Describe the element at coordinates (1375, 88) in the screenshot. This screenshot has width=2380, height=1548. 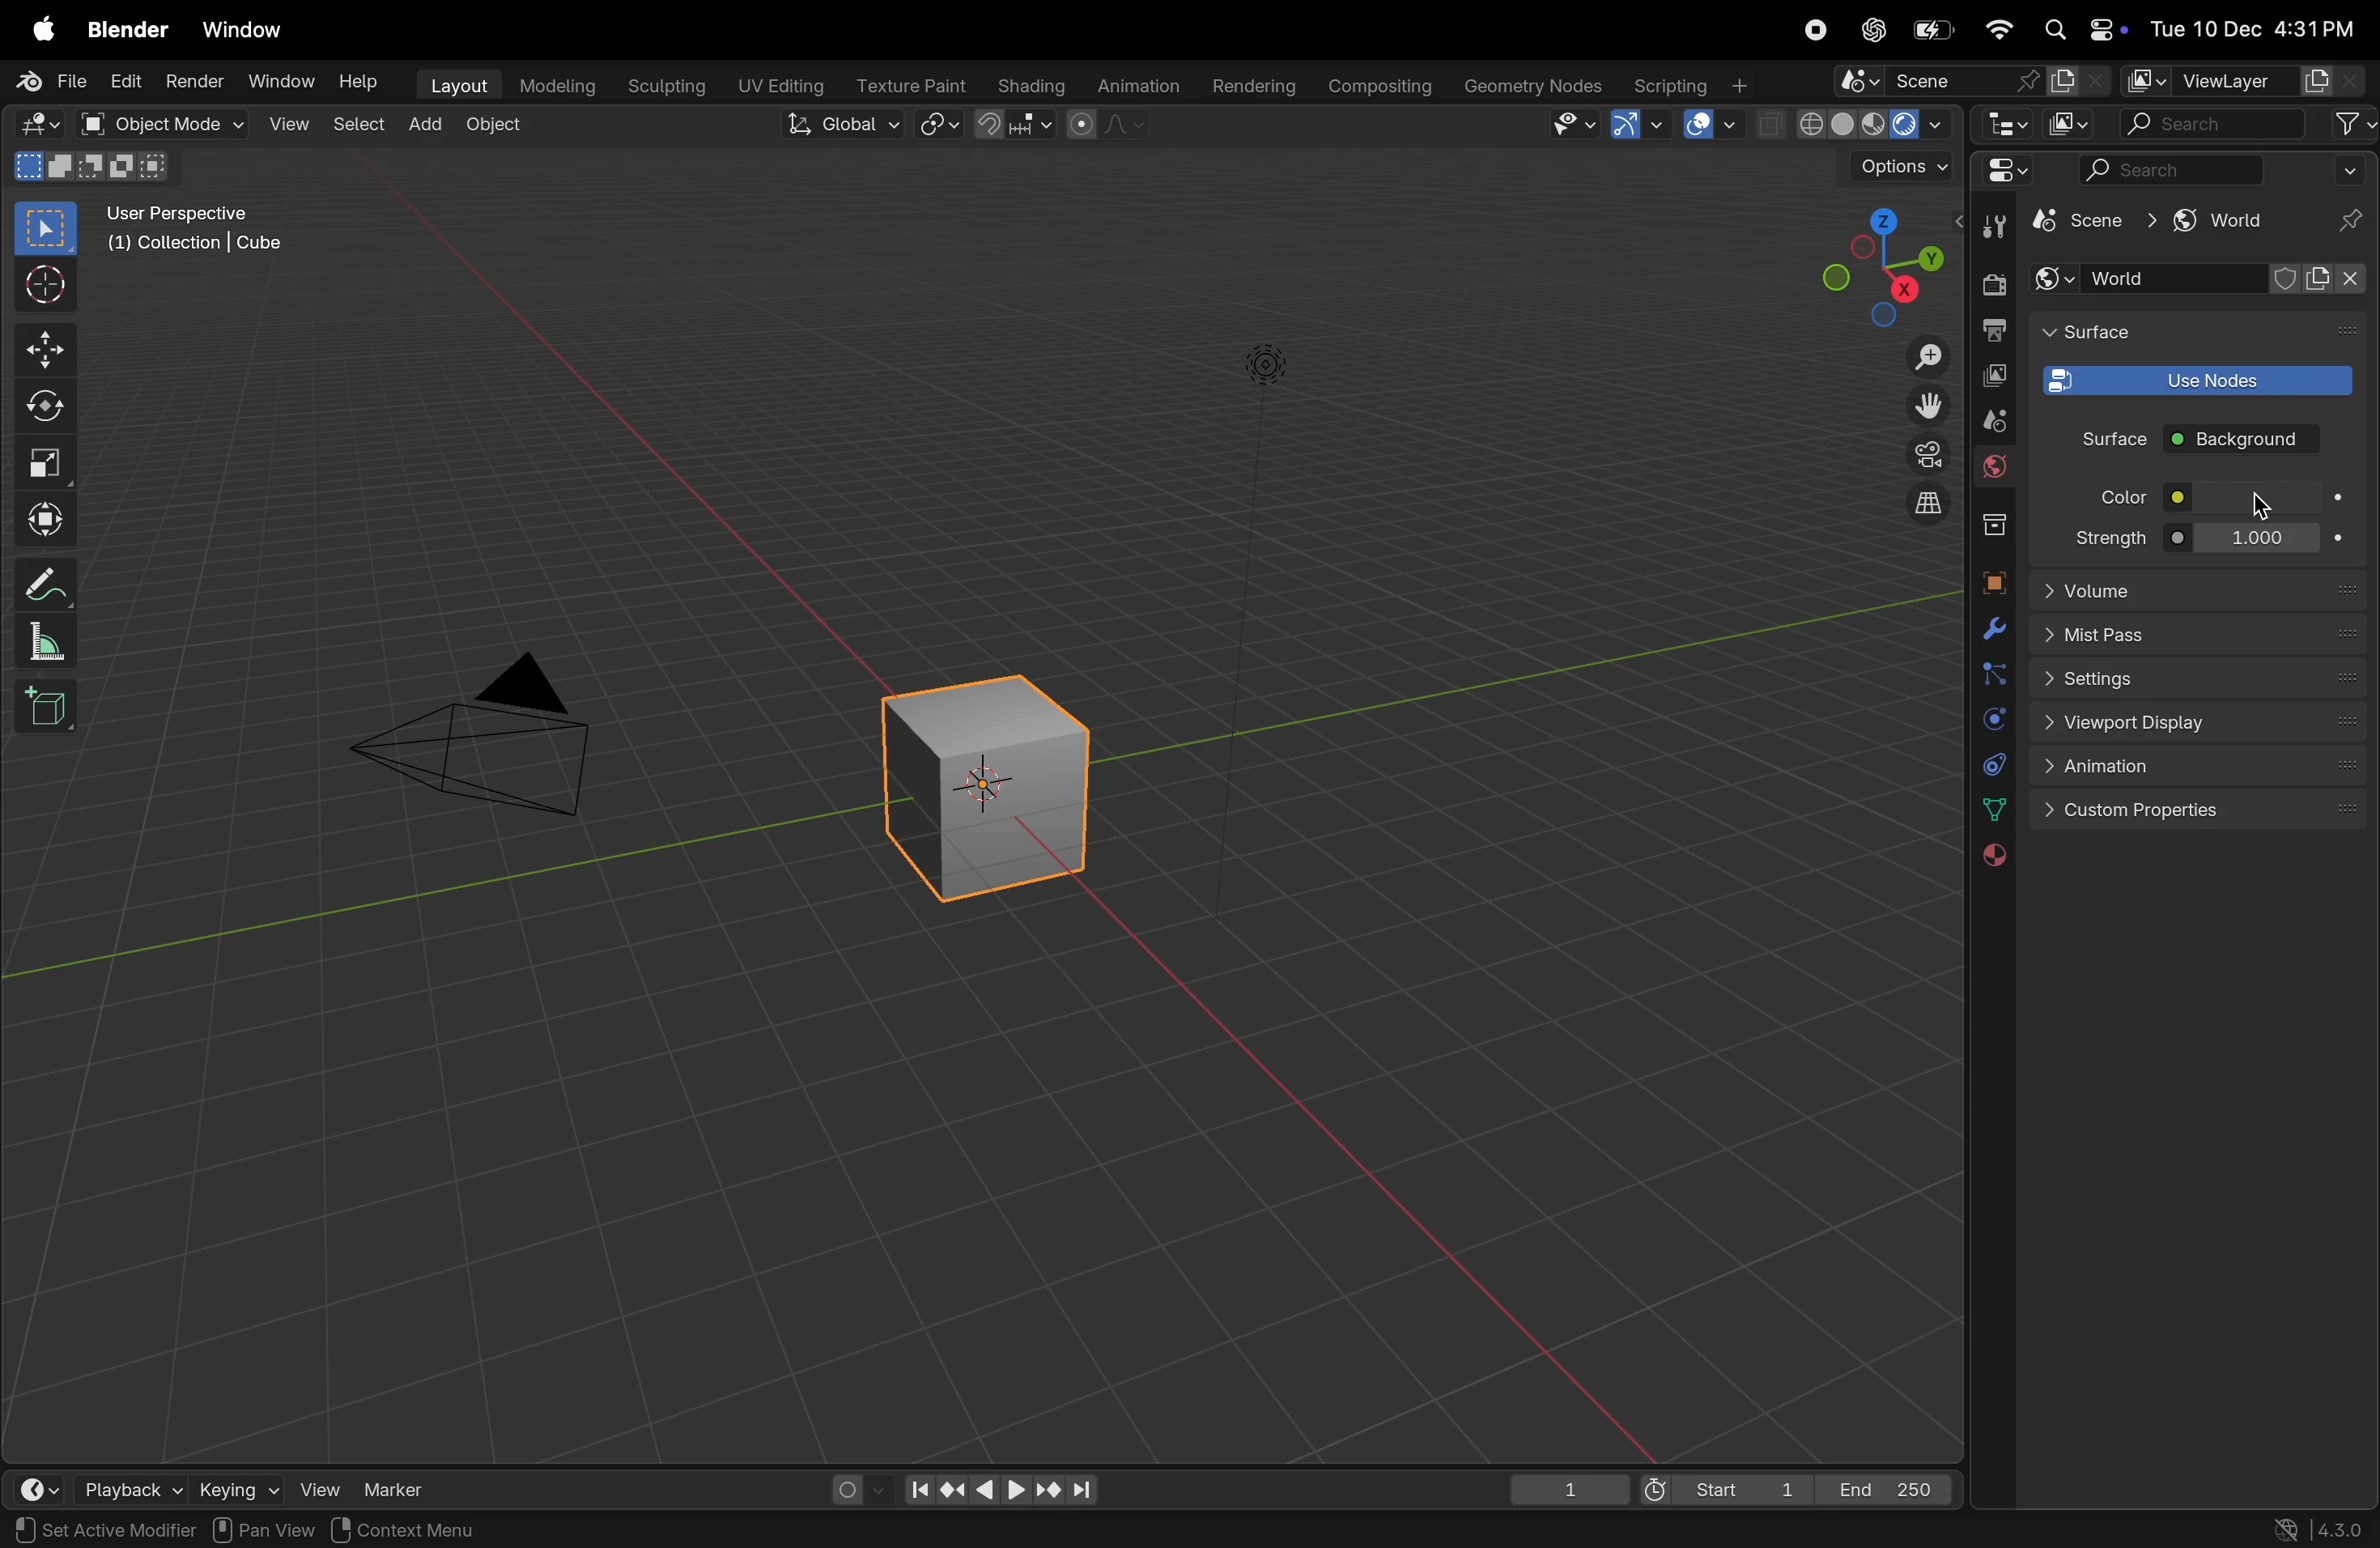
I see `Composting` at that location.